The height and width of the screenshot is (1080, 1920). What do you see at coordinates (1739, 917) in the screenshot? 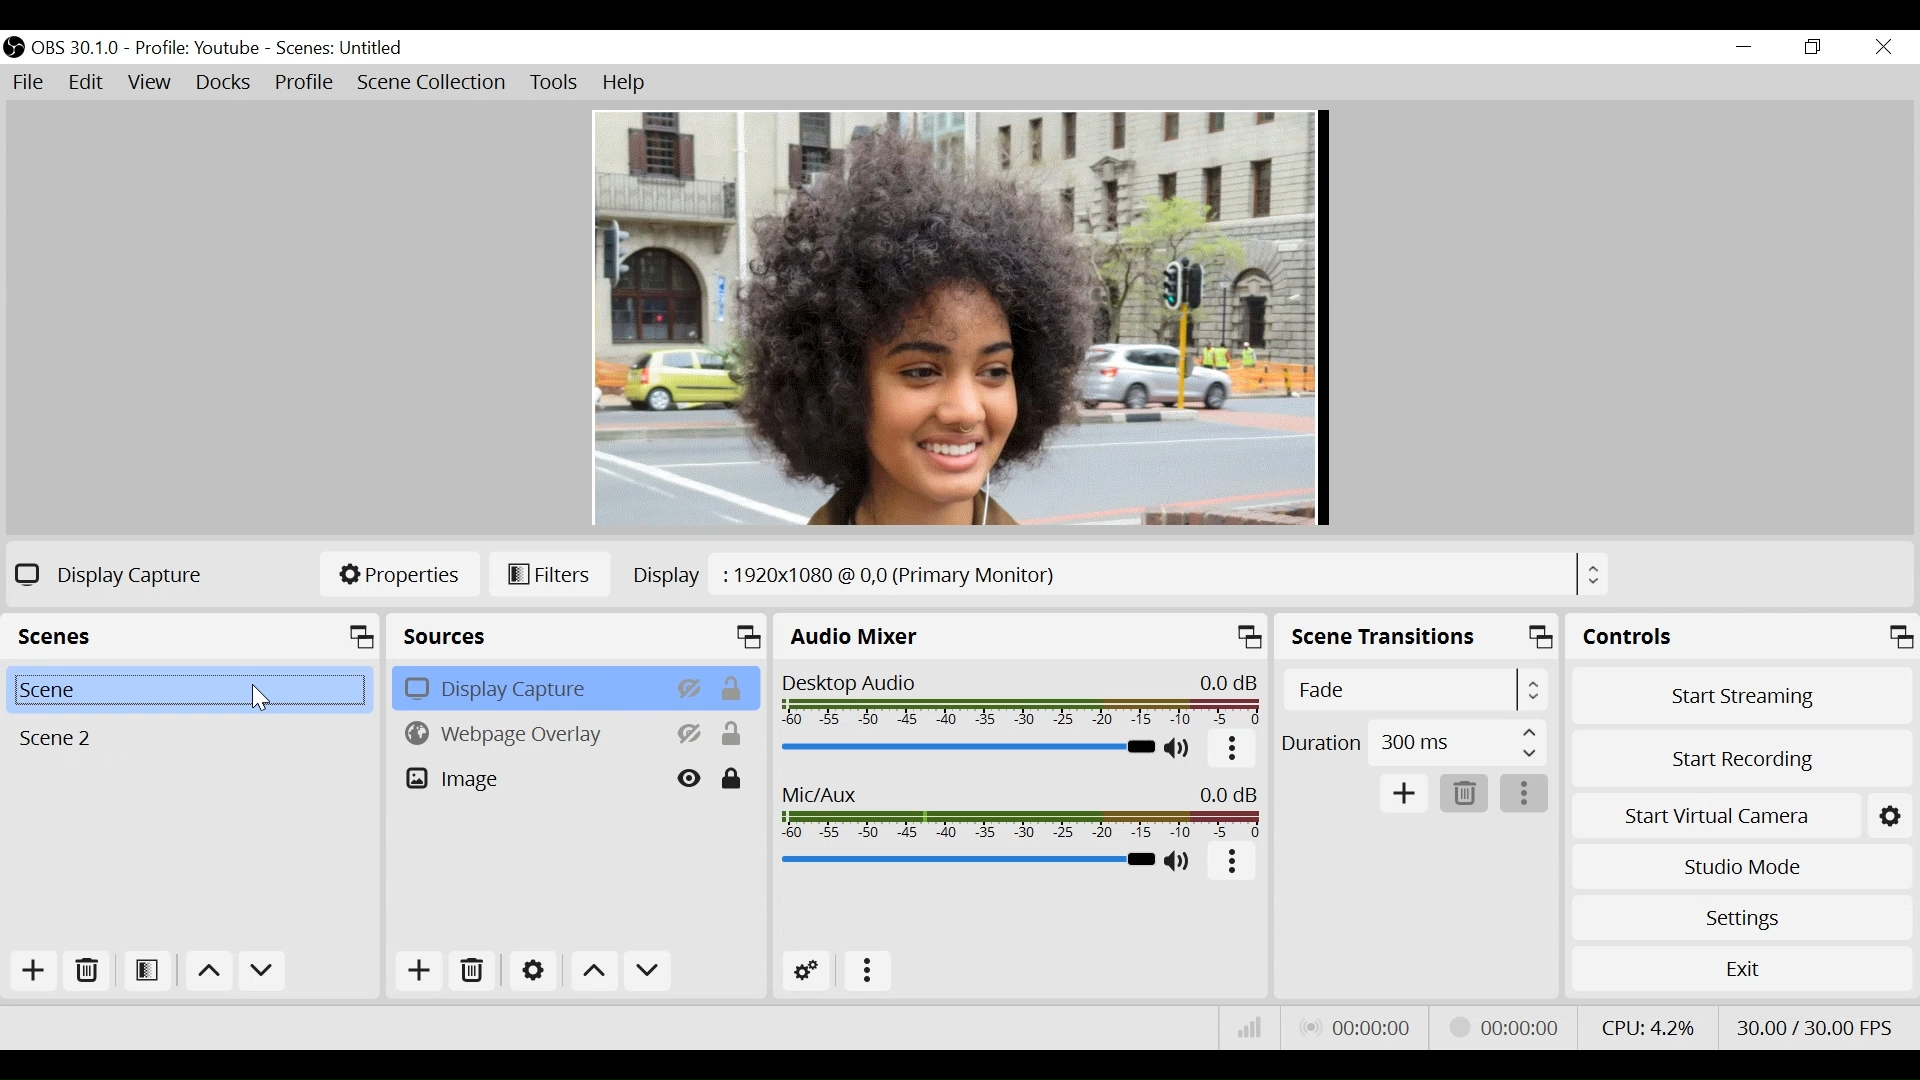
I see `Settings` at bounding box center [1739, 917].